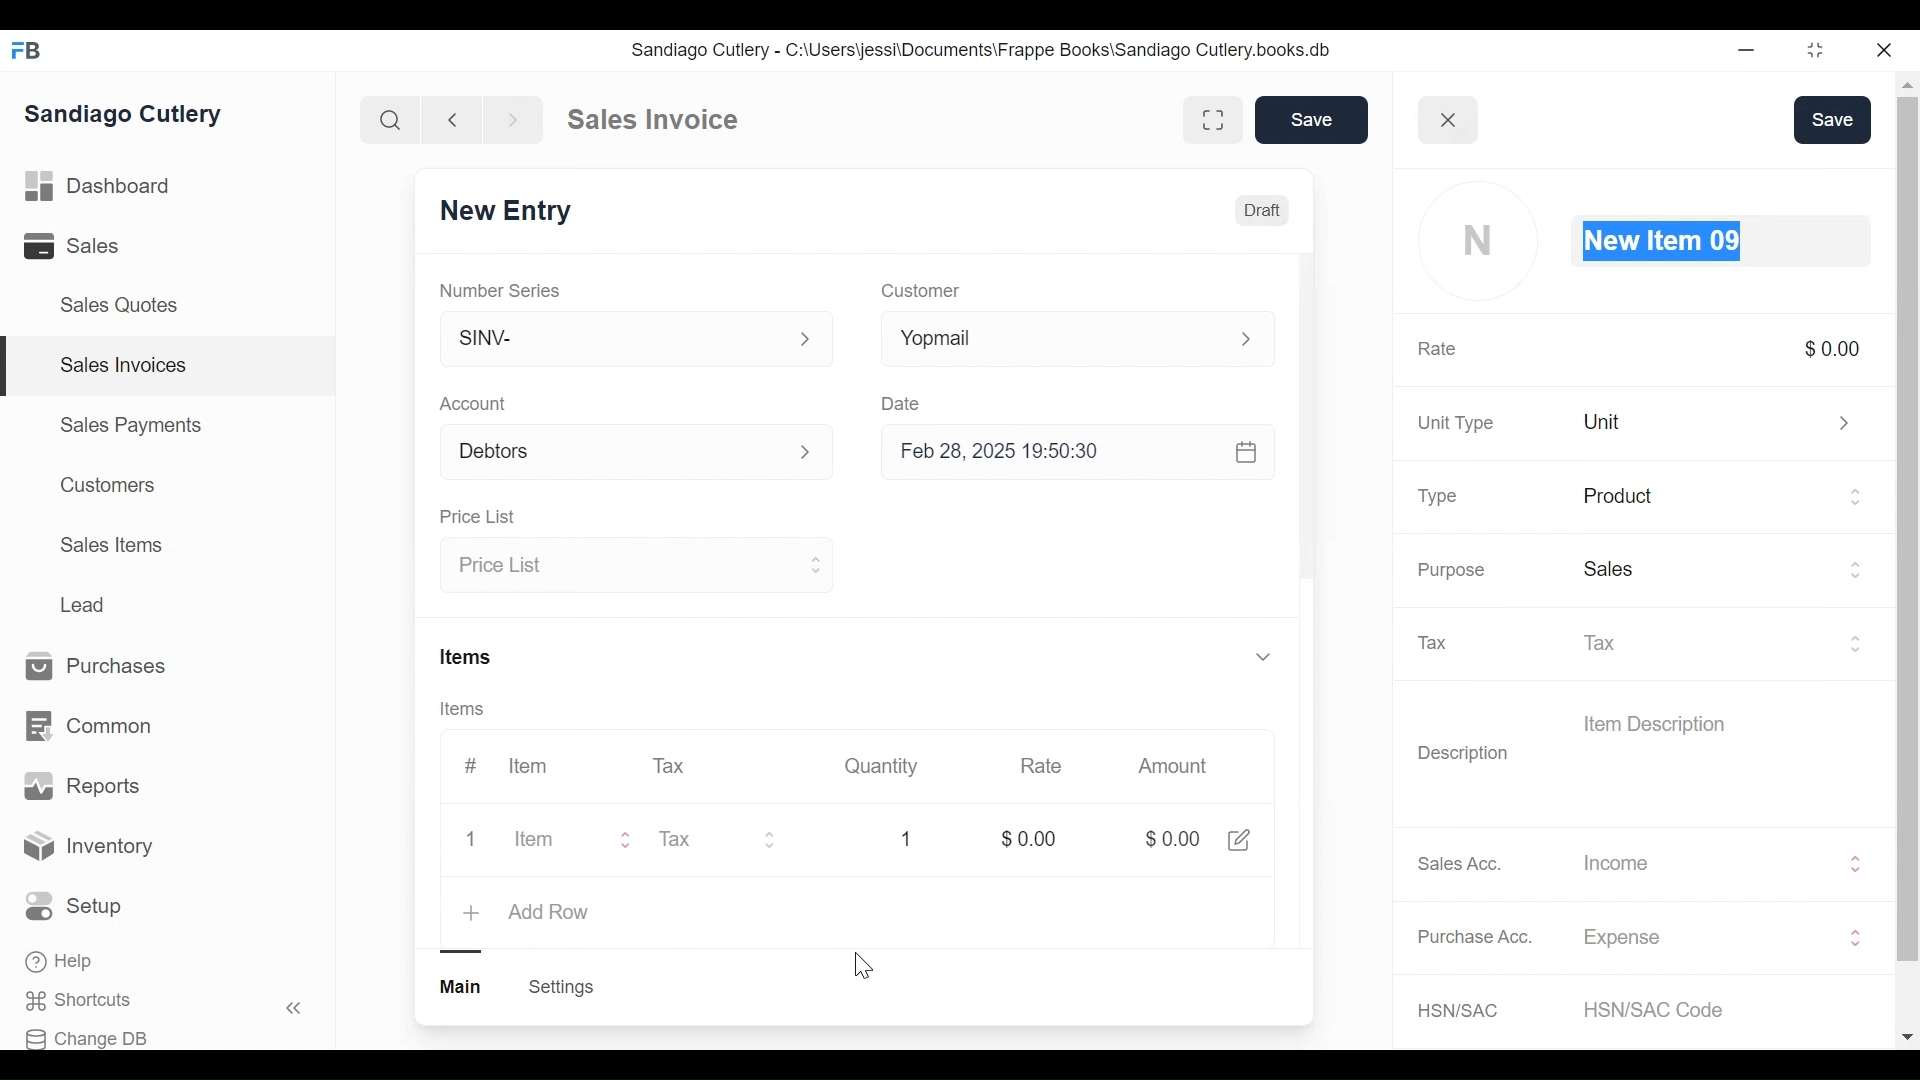 This screenshot has height=1080, width=1920. Describe the element at coordinates (1653, 722) in the screenshot. I see `Item Description` at that location.